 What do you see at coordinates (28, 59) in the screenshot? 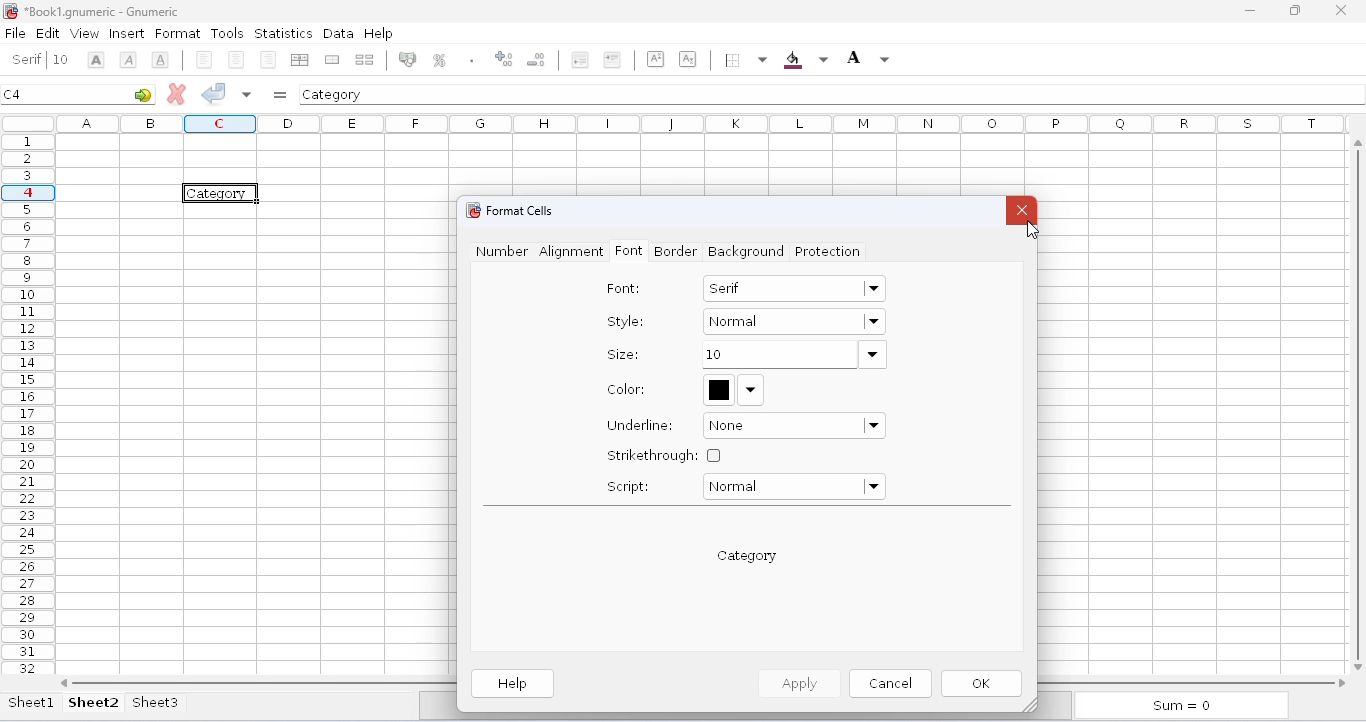
I see `serif` at bounding box center [28, 59].